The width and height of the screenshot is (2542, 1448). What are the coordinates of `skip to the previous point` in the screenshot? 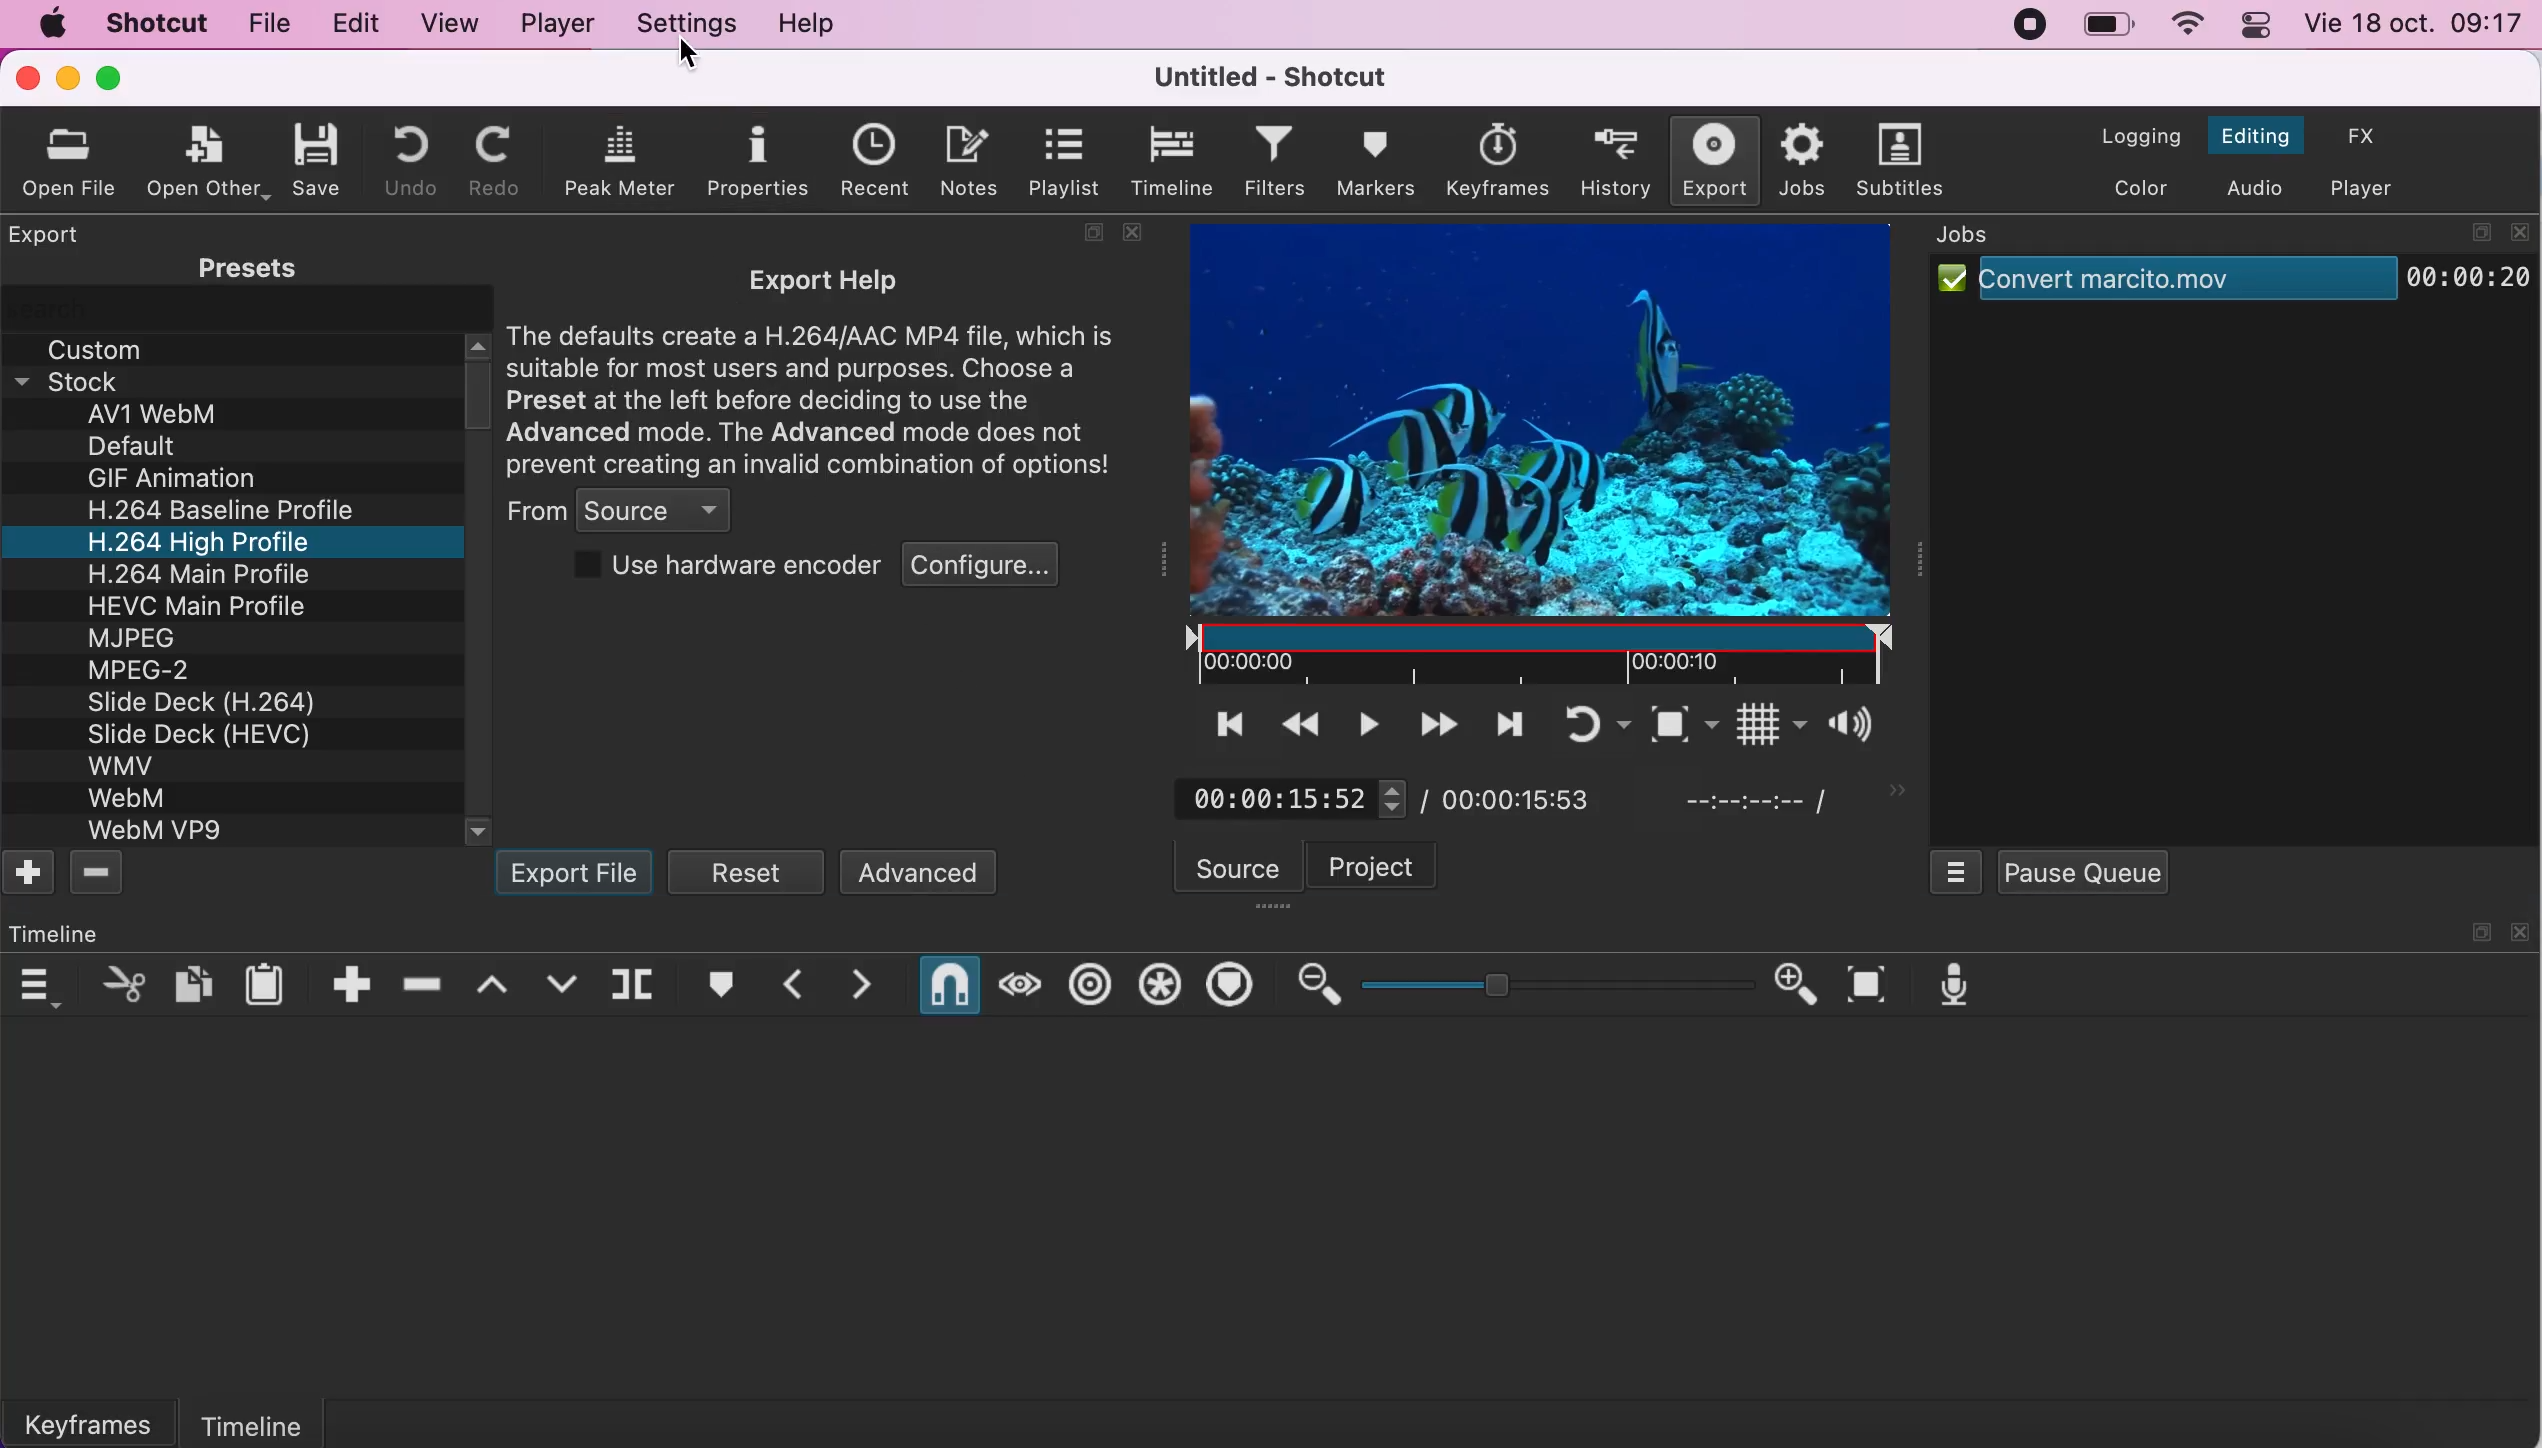 It's located at (1219, 724).